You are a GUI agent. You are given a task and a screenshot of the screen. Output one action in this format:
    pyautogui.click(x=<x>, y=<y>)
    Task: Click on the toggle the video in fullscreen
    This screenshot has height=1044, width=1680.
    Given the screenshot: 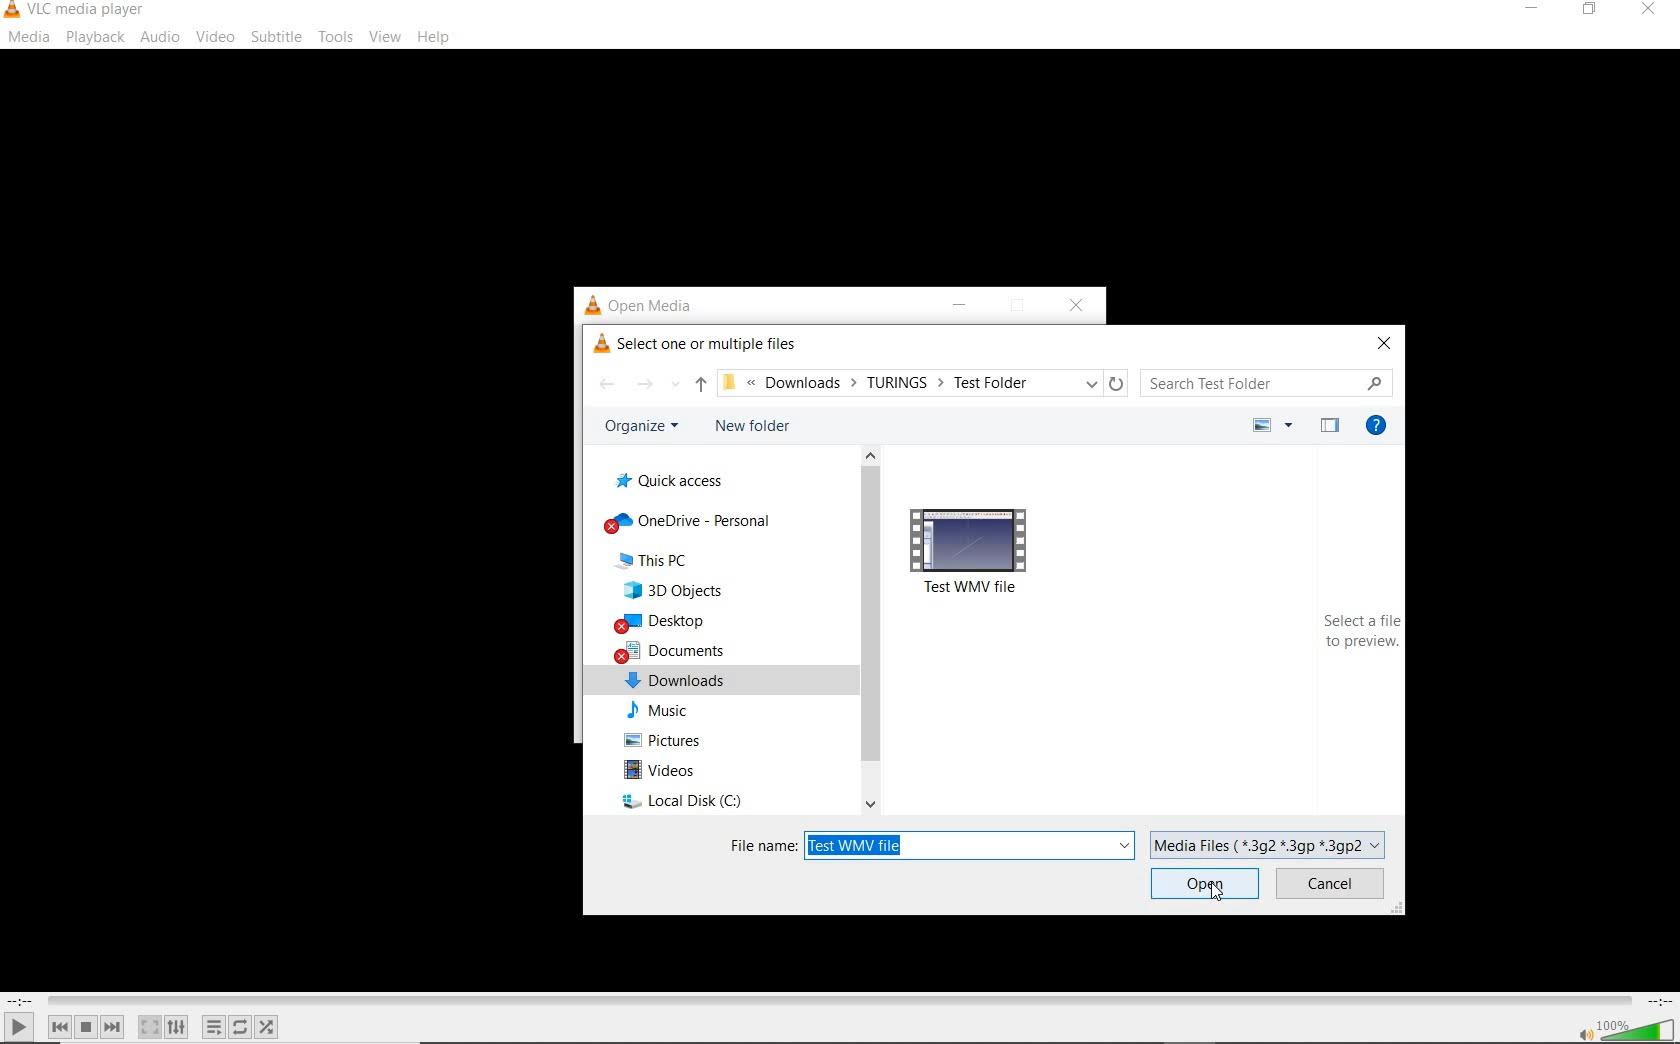 What is the action you would take?
    pyautogui.click(x=149, y=1027)
    